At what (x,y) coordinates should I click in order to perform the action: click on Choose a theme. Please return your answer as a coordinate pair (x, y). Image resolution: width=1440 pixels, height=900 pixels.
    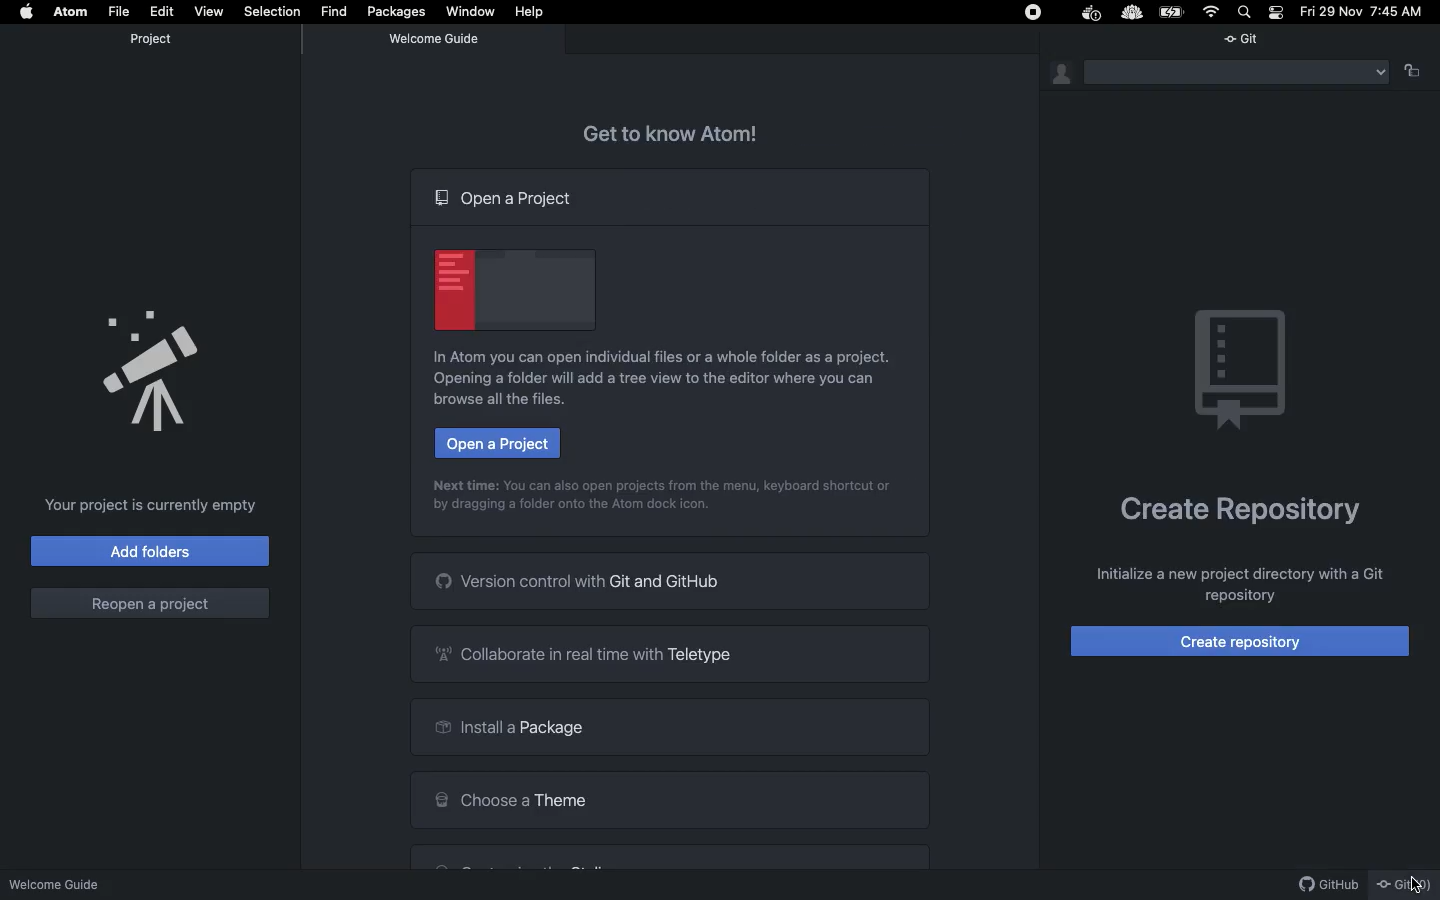
    Looking at the image, I should click on (670, 797).